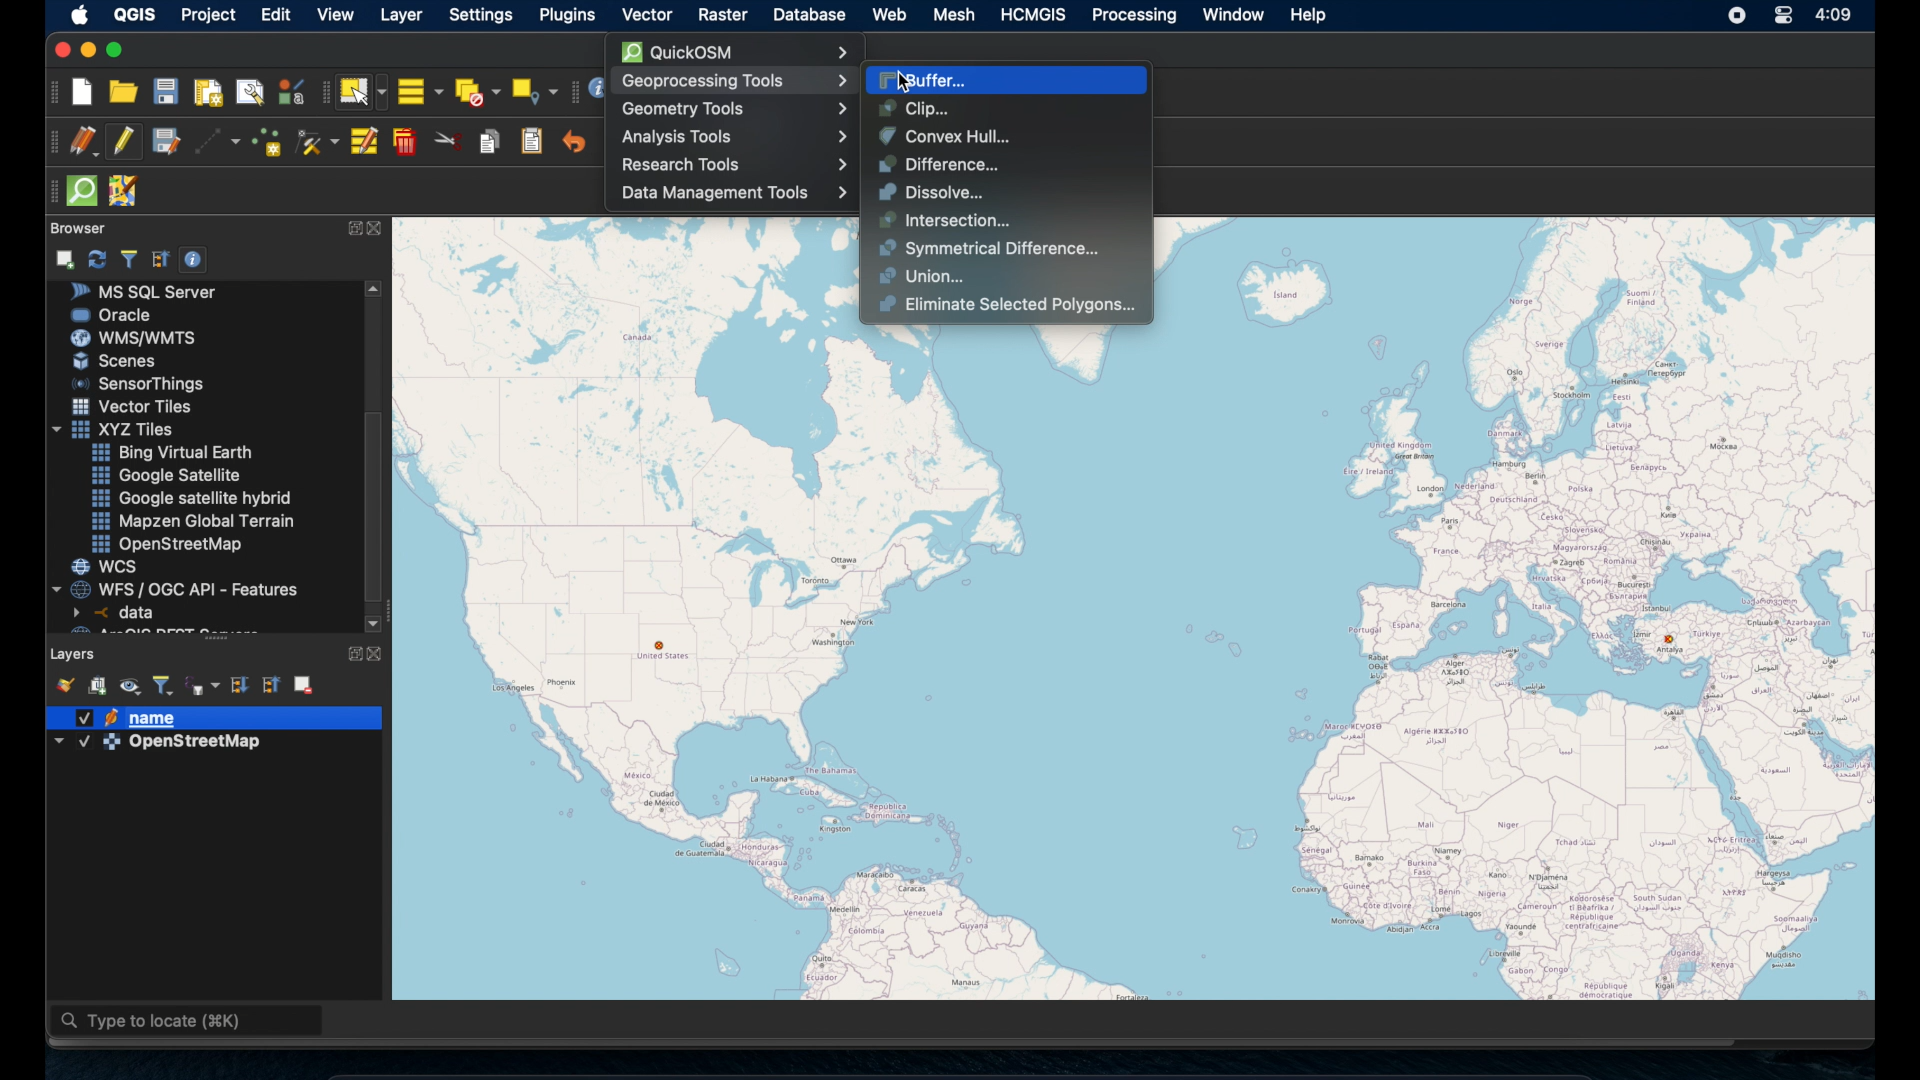 The height and width of the screenshot is (1080, 1920). What do you see at coordinates (178, 588) in the screenshot?
I see `wfs/ogc api - features` at bounding box center [178, 588].